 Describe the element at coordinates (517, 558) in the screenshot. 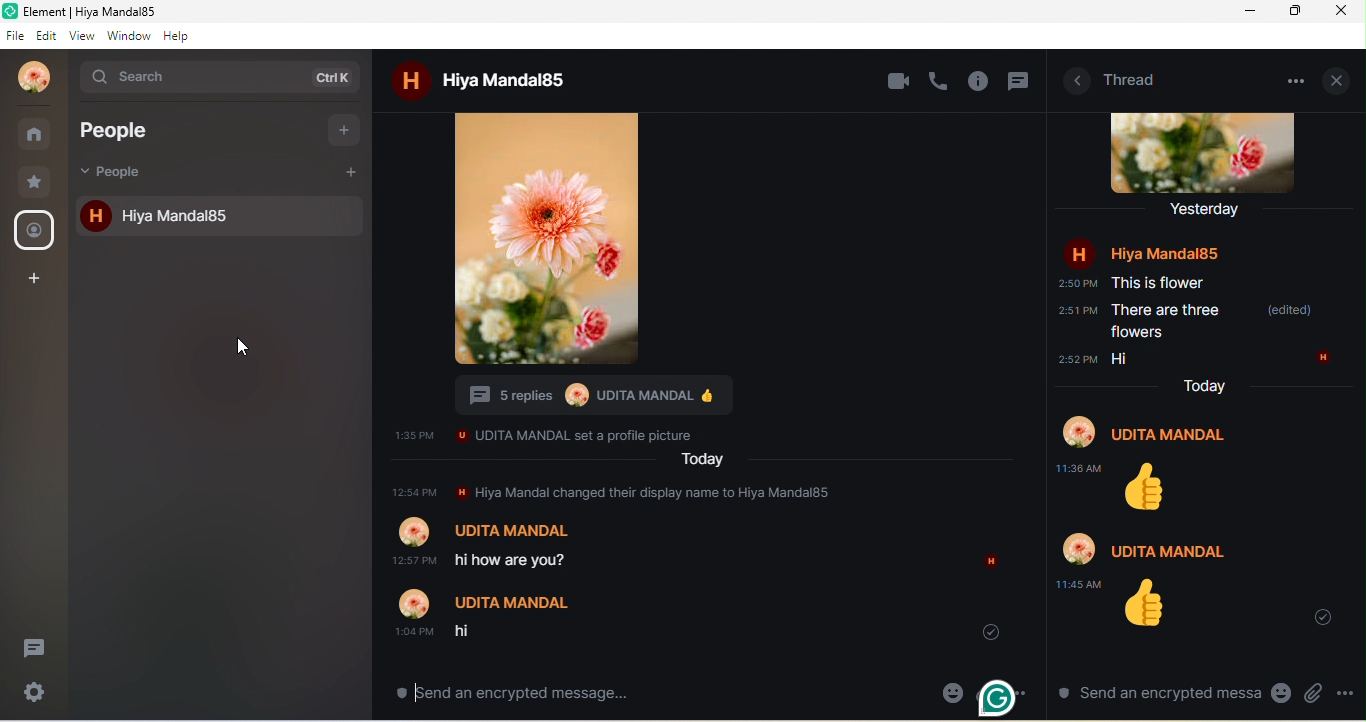

I see `hi how are you?` at that location.